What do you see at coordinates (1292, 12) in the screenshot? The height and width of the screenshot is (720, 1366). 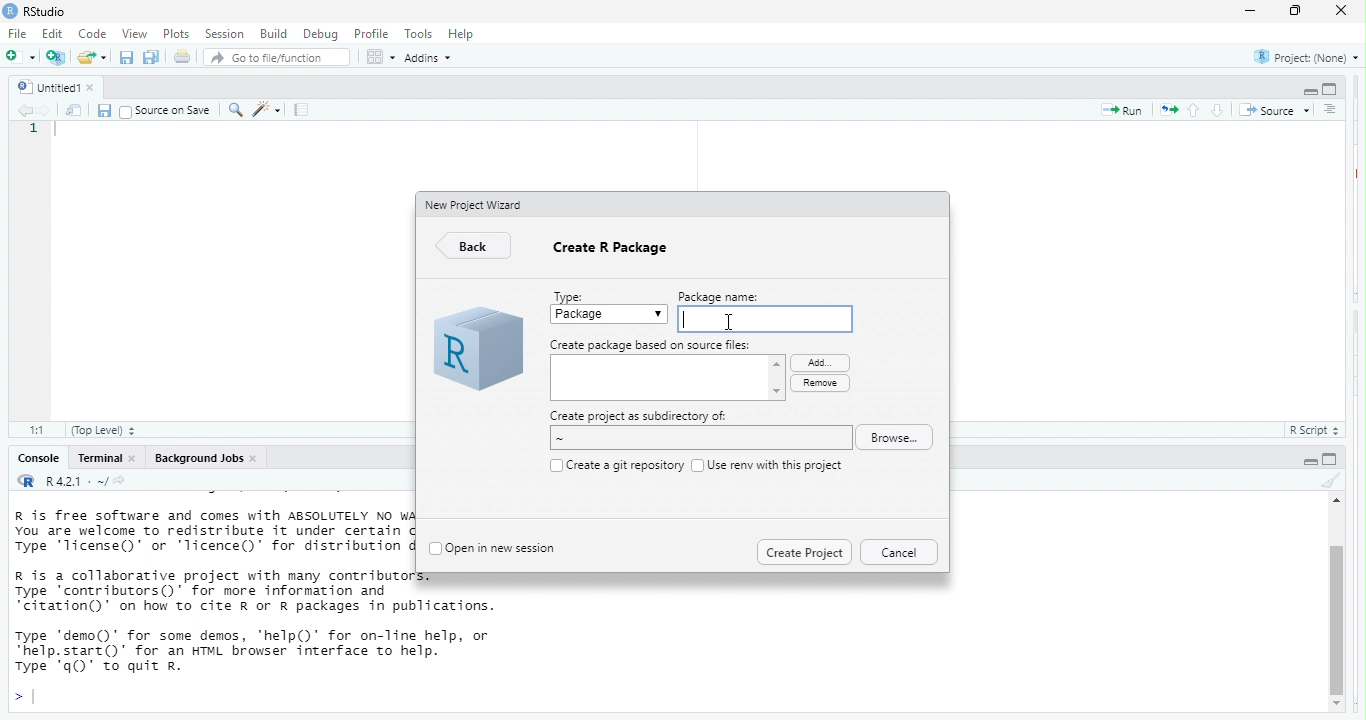 I see `maximize` at bounding box center [1292, 12].